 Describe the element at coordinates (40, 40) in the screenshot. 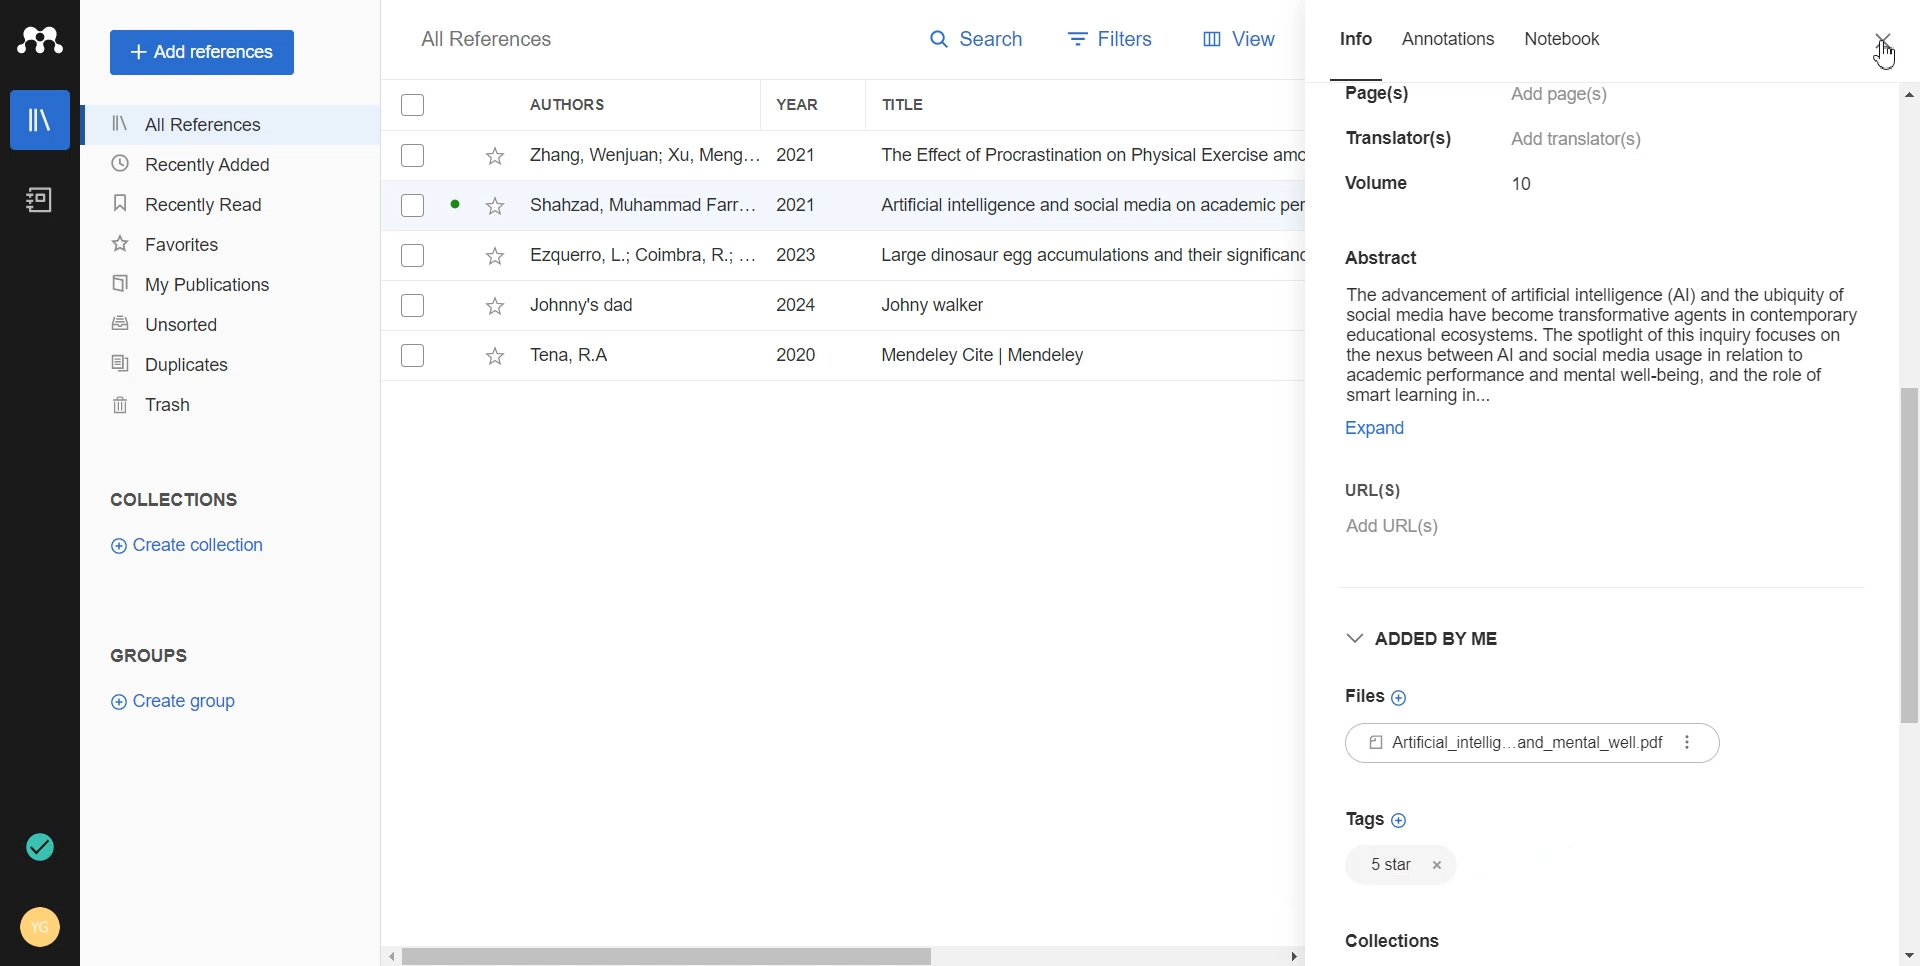

I see `Logo` at that location.